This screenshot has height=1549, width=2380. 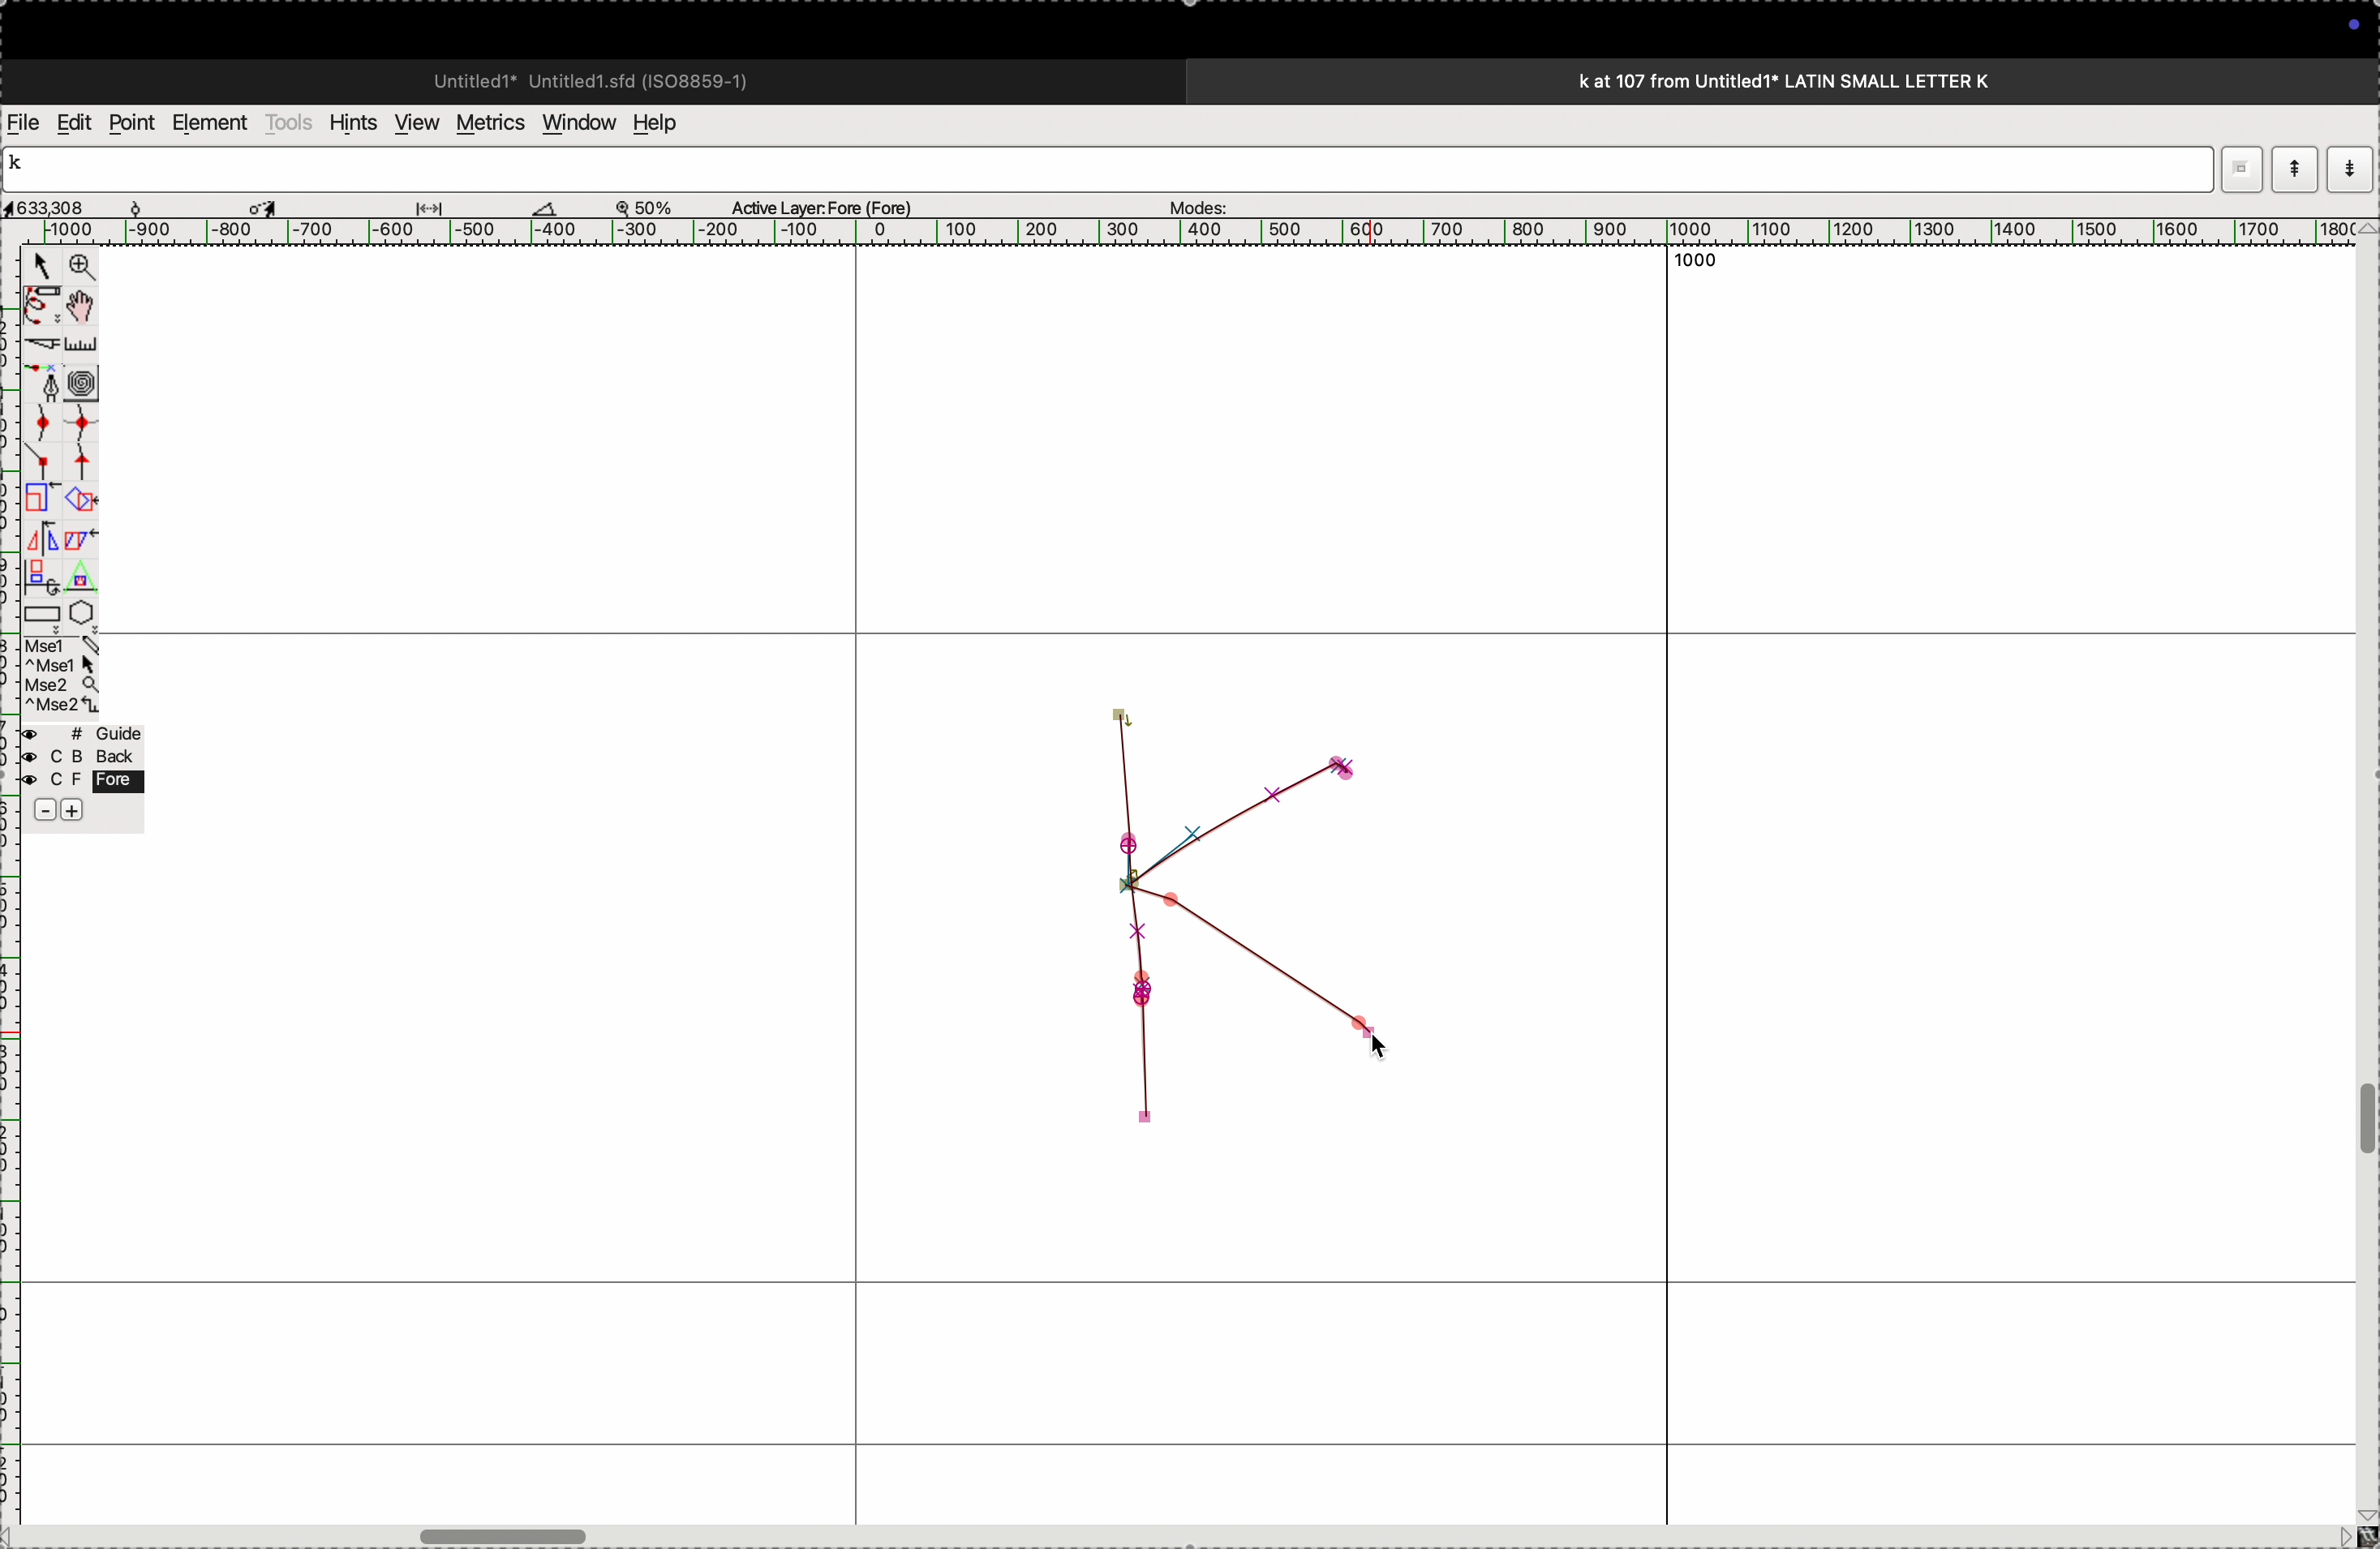 I want to click on metrics, so click(x=488, y=123).